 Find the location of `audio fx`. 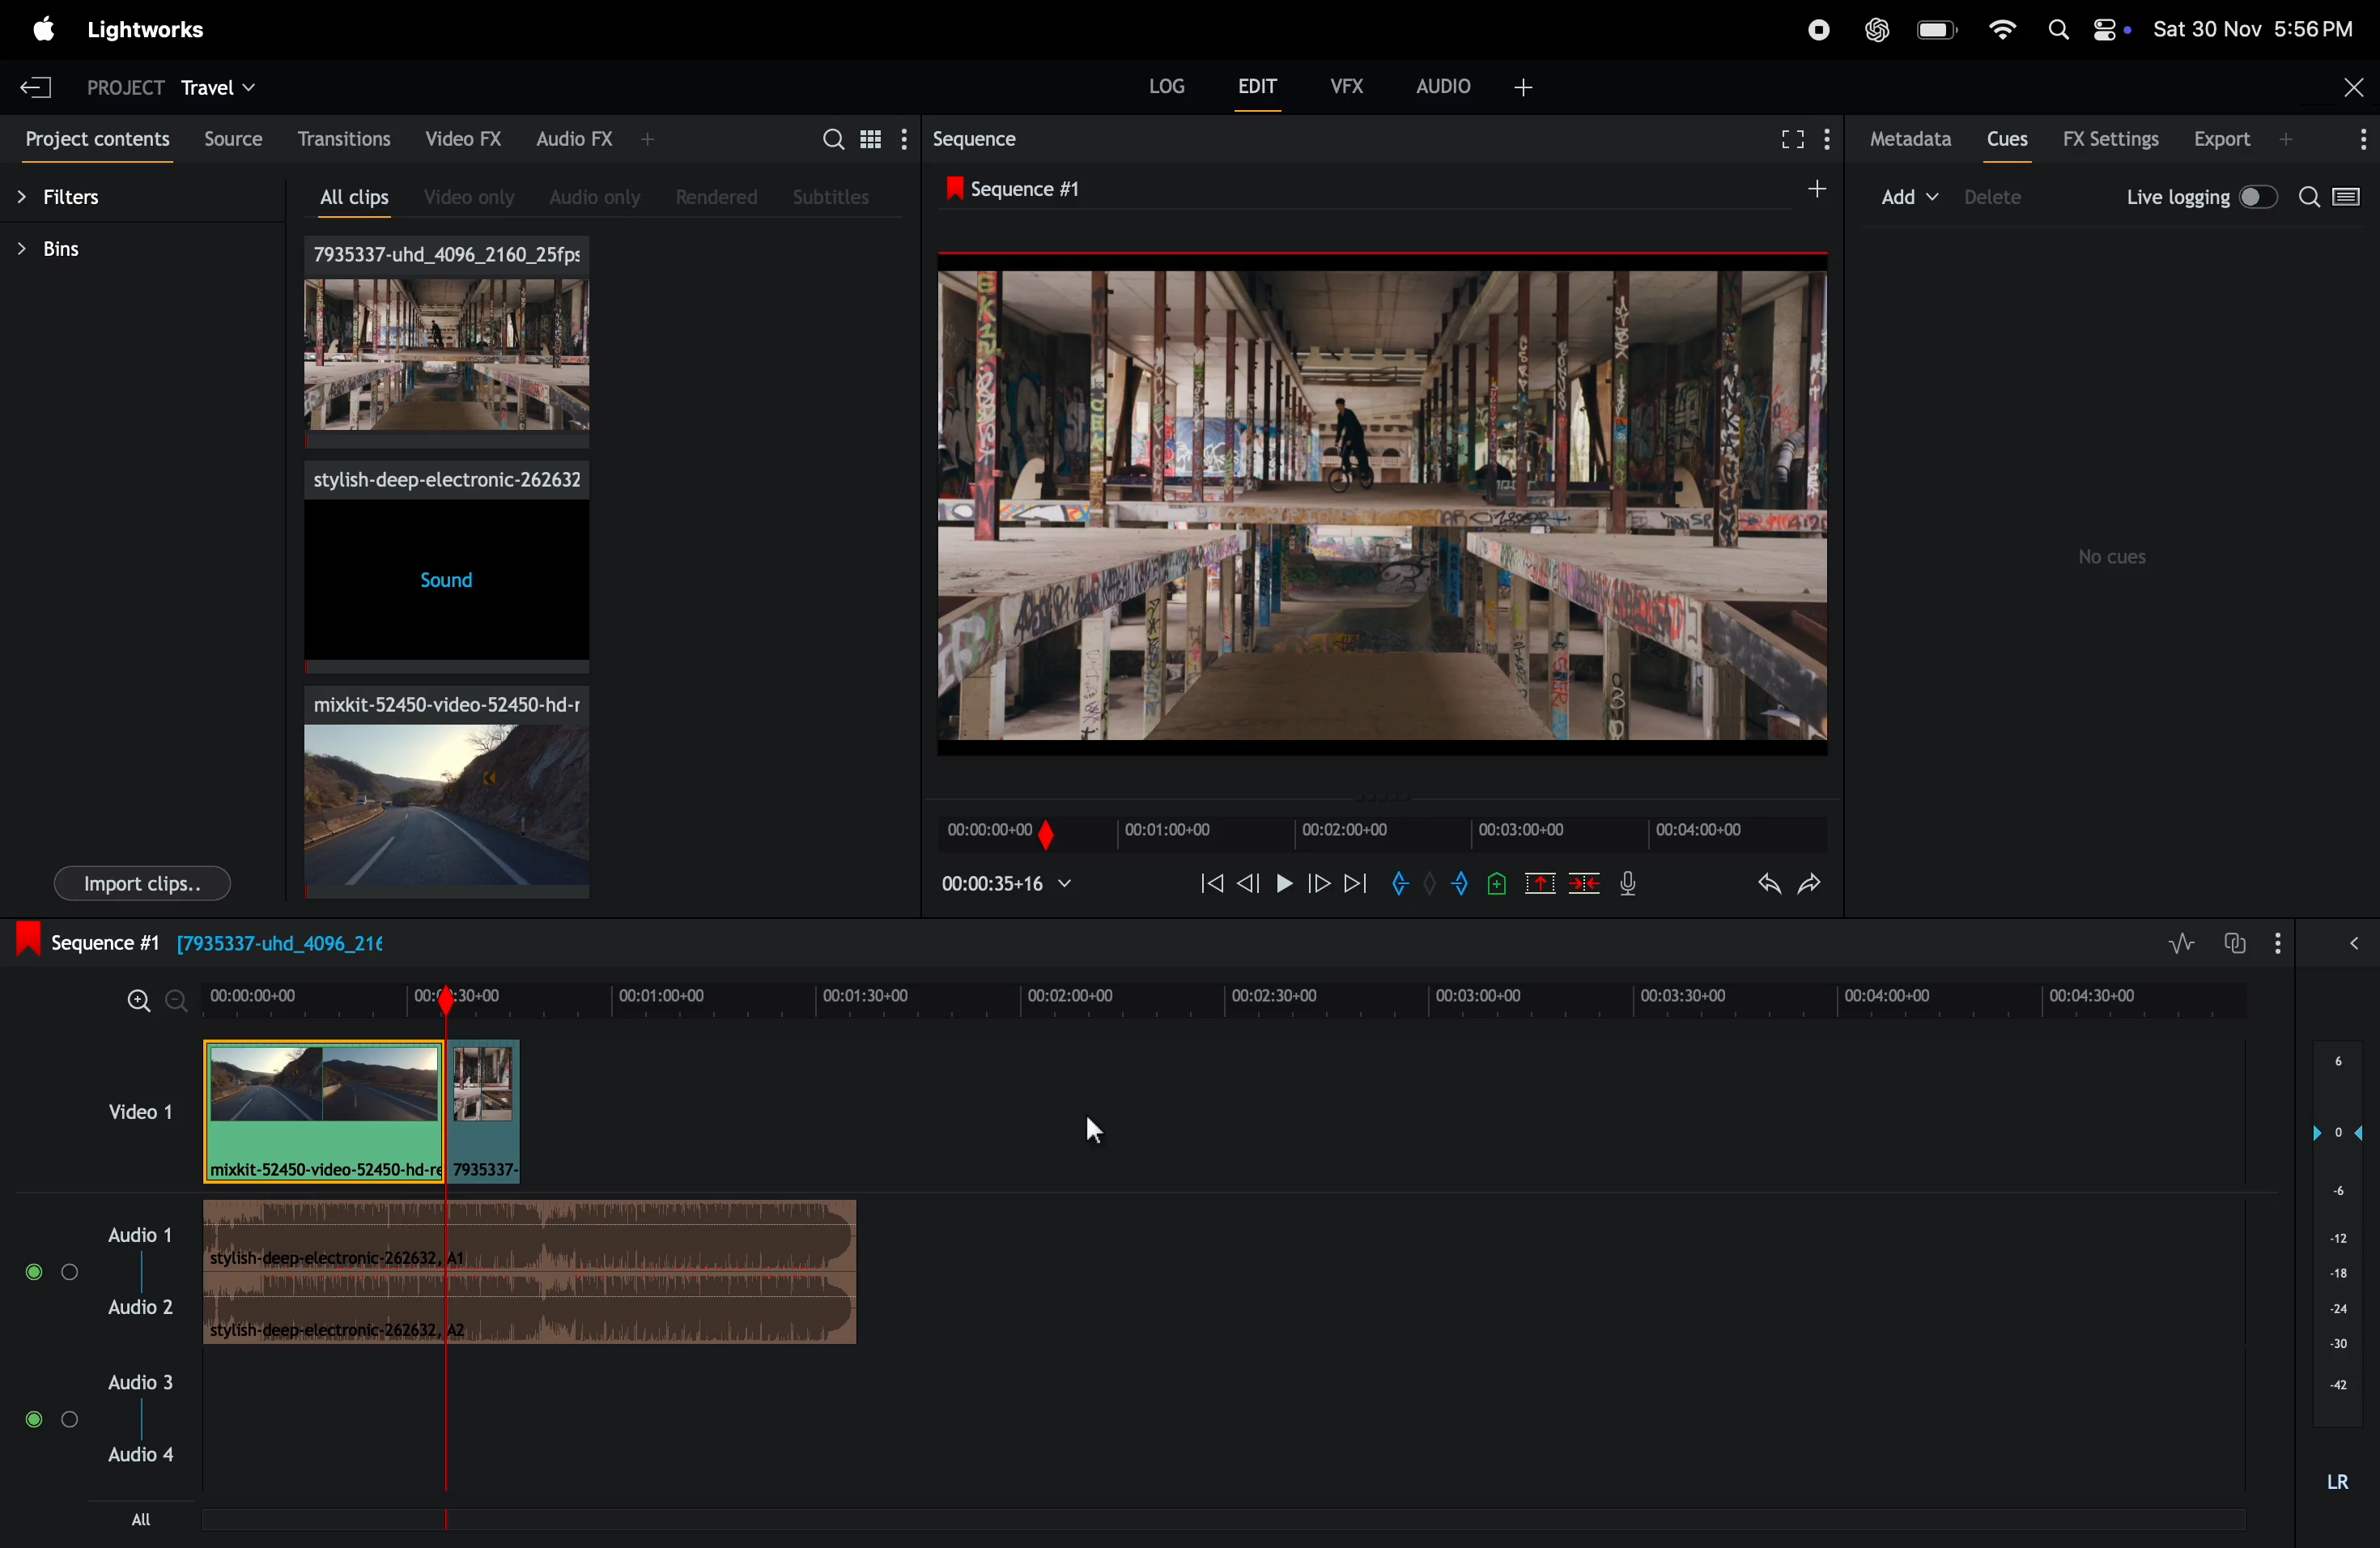

audio fx is located at coordinates (582, 139).